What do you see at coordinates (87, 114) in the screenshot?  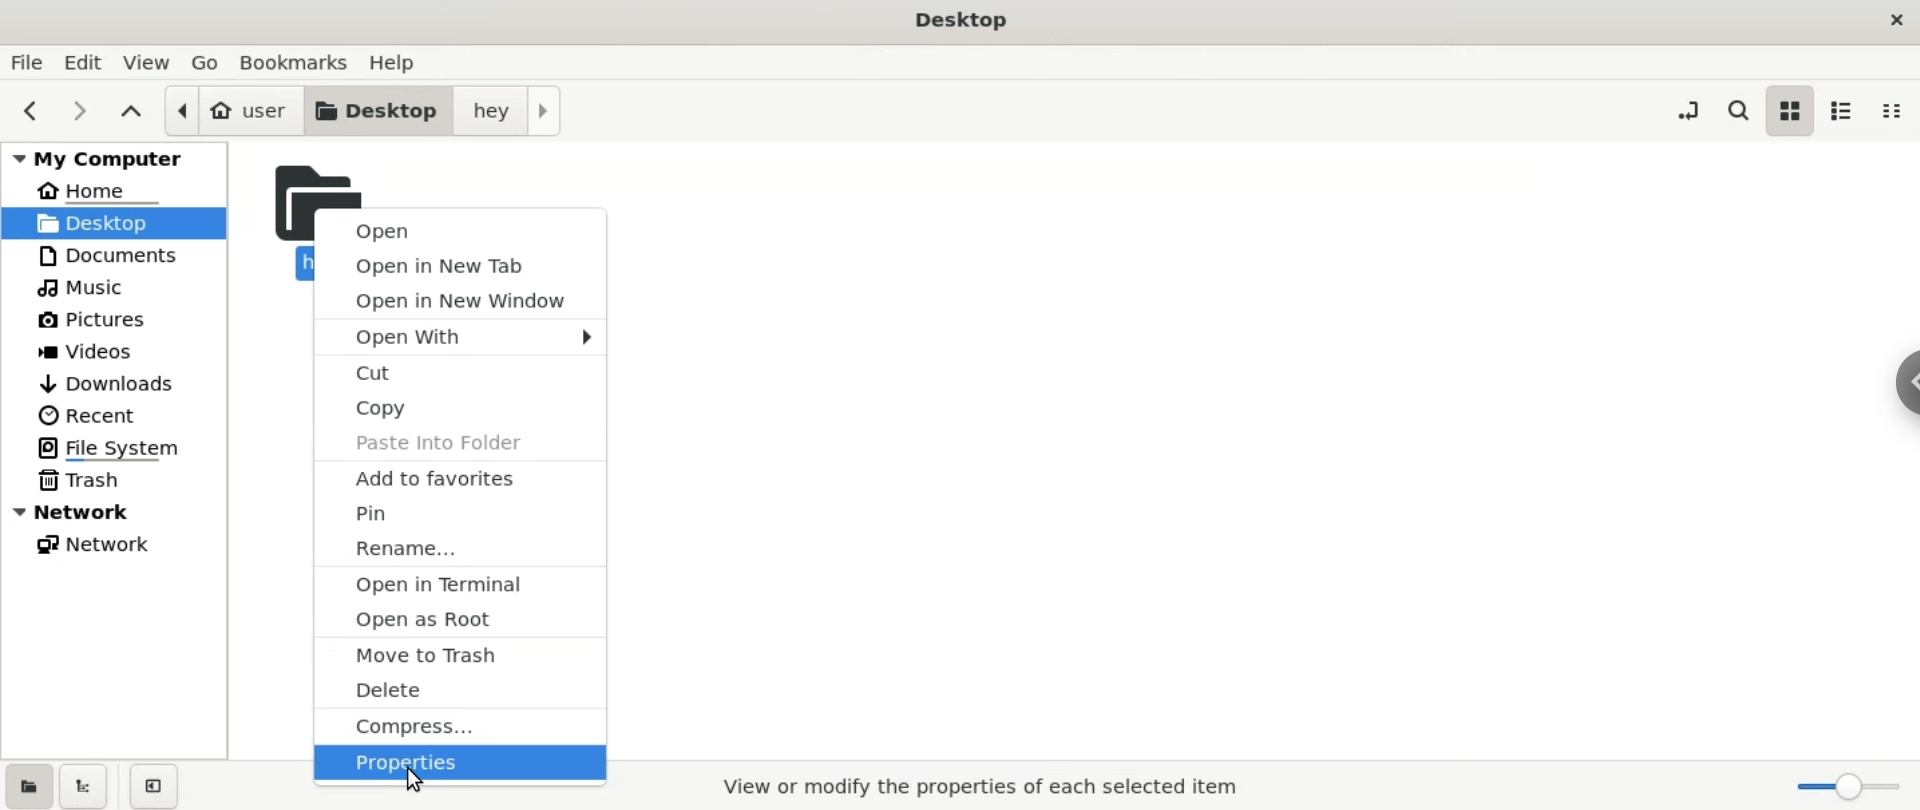 I see `next` at bounding box center [87, 114].